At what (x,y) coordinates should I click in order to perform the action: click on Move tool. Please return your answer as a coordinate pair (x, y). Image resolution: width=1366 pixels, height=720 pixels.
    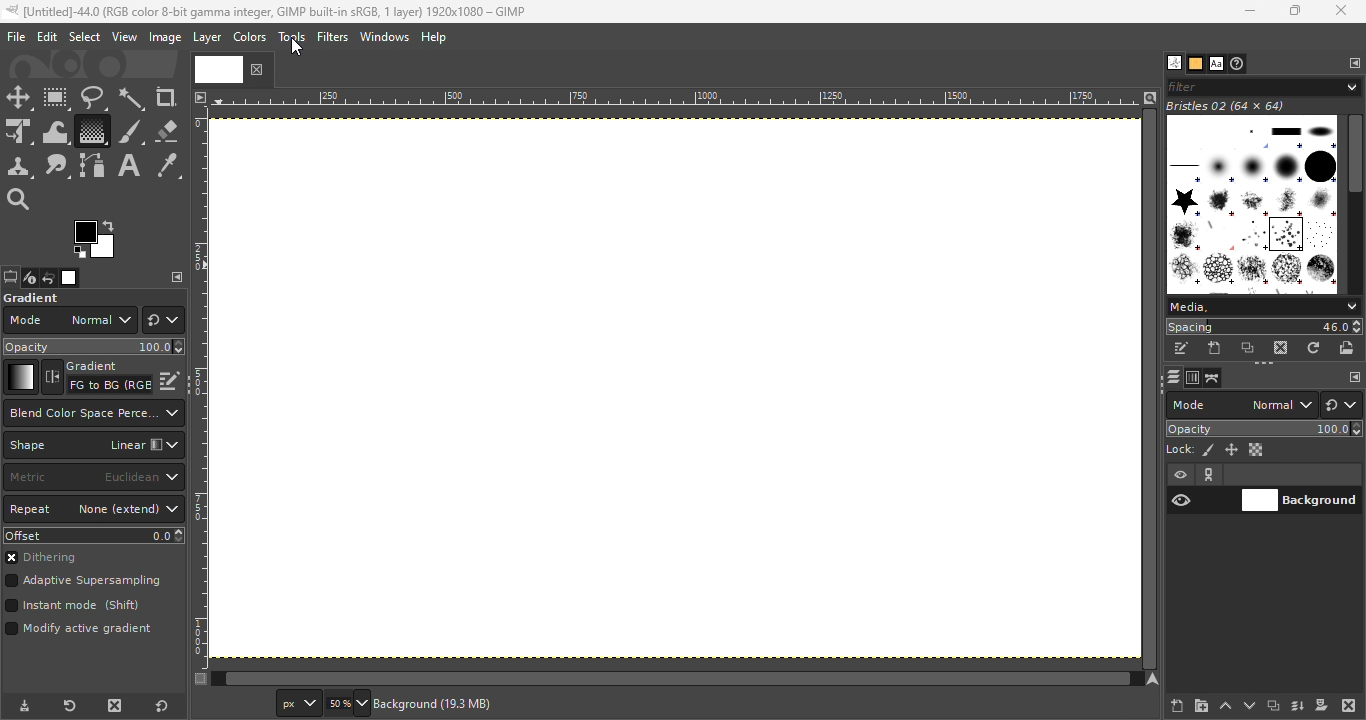
    Looking at the image, I should click on (19, 98).